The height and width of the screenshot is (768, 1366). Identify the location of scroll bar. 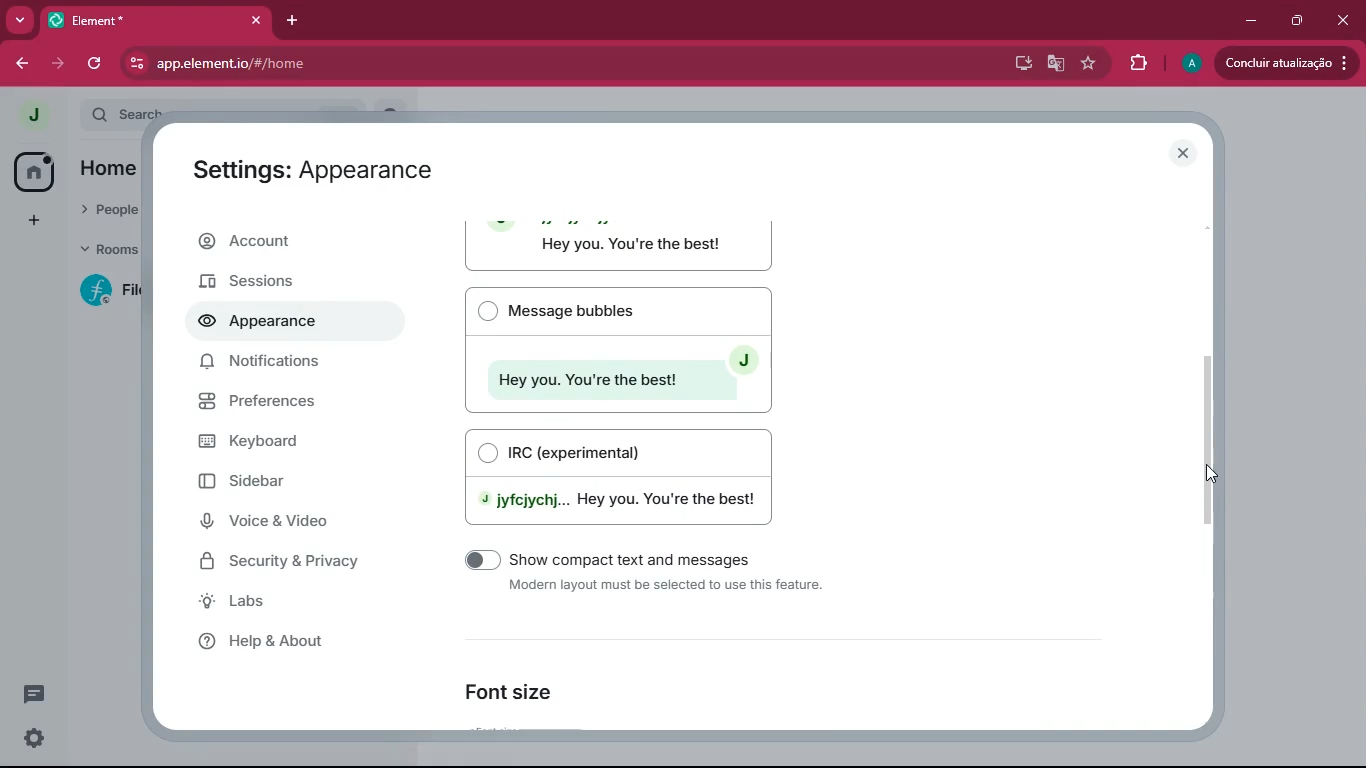
(1209, 436).